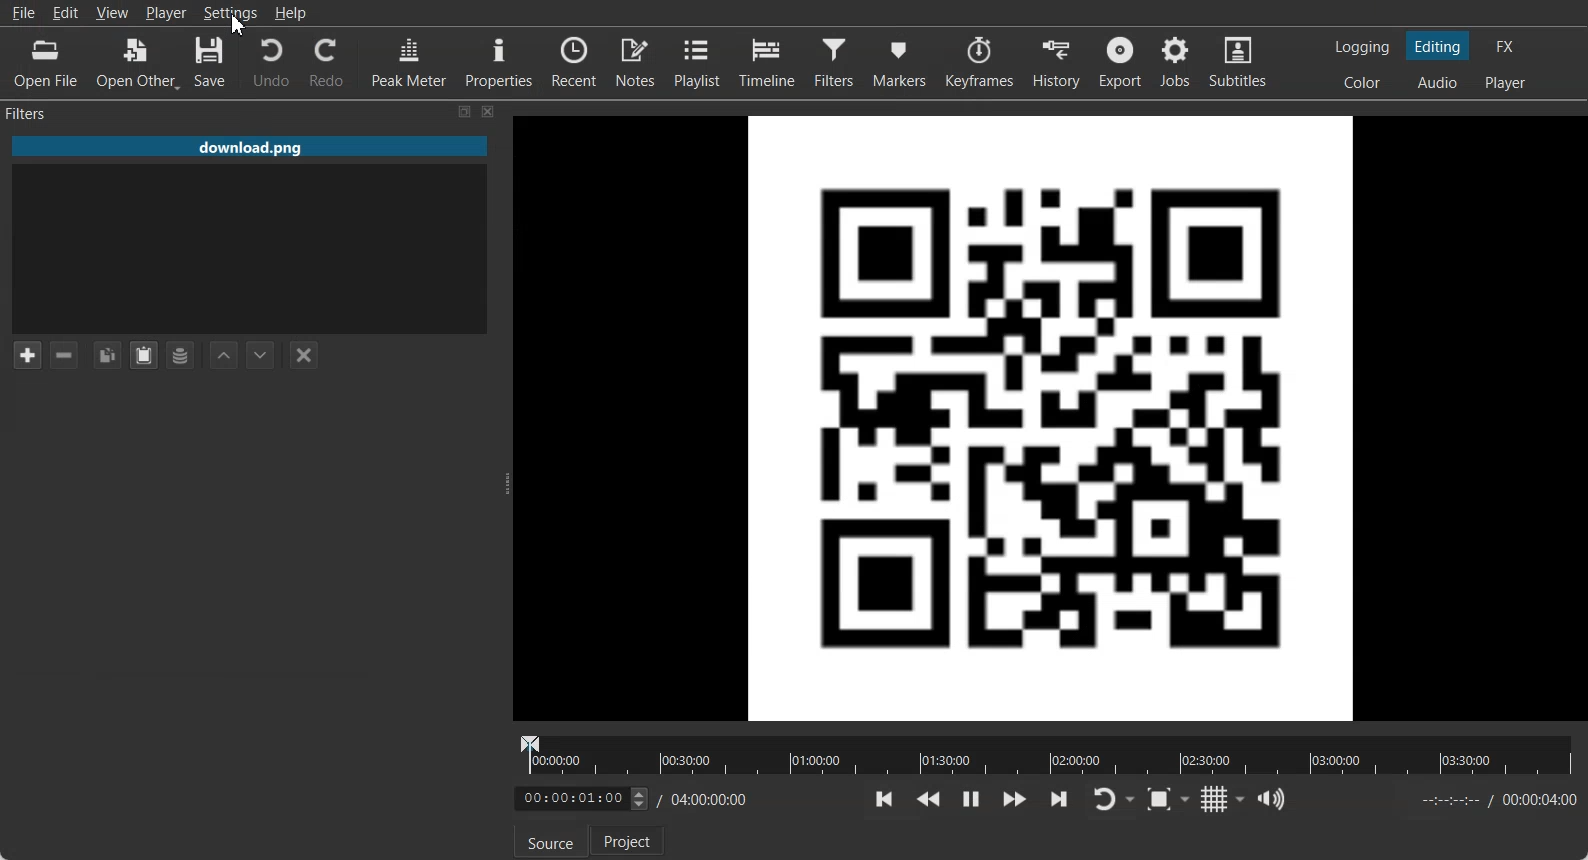  I want to click on Peak Meter, so click(410, 60).